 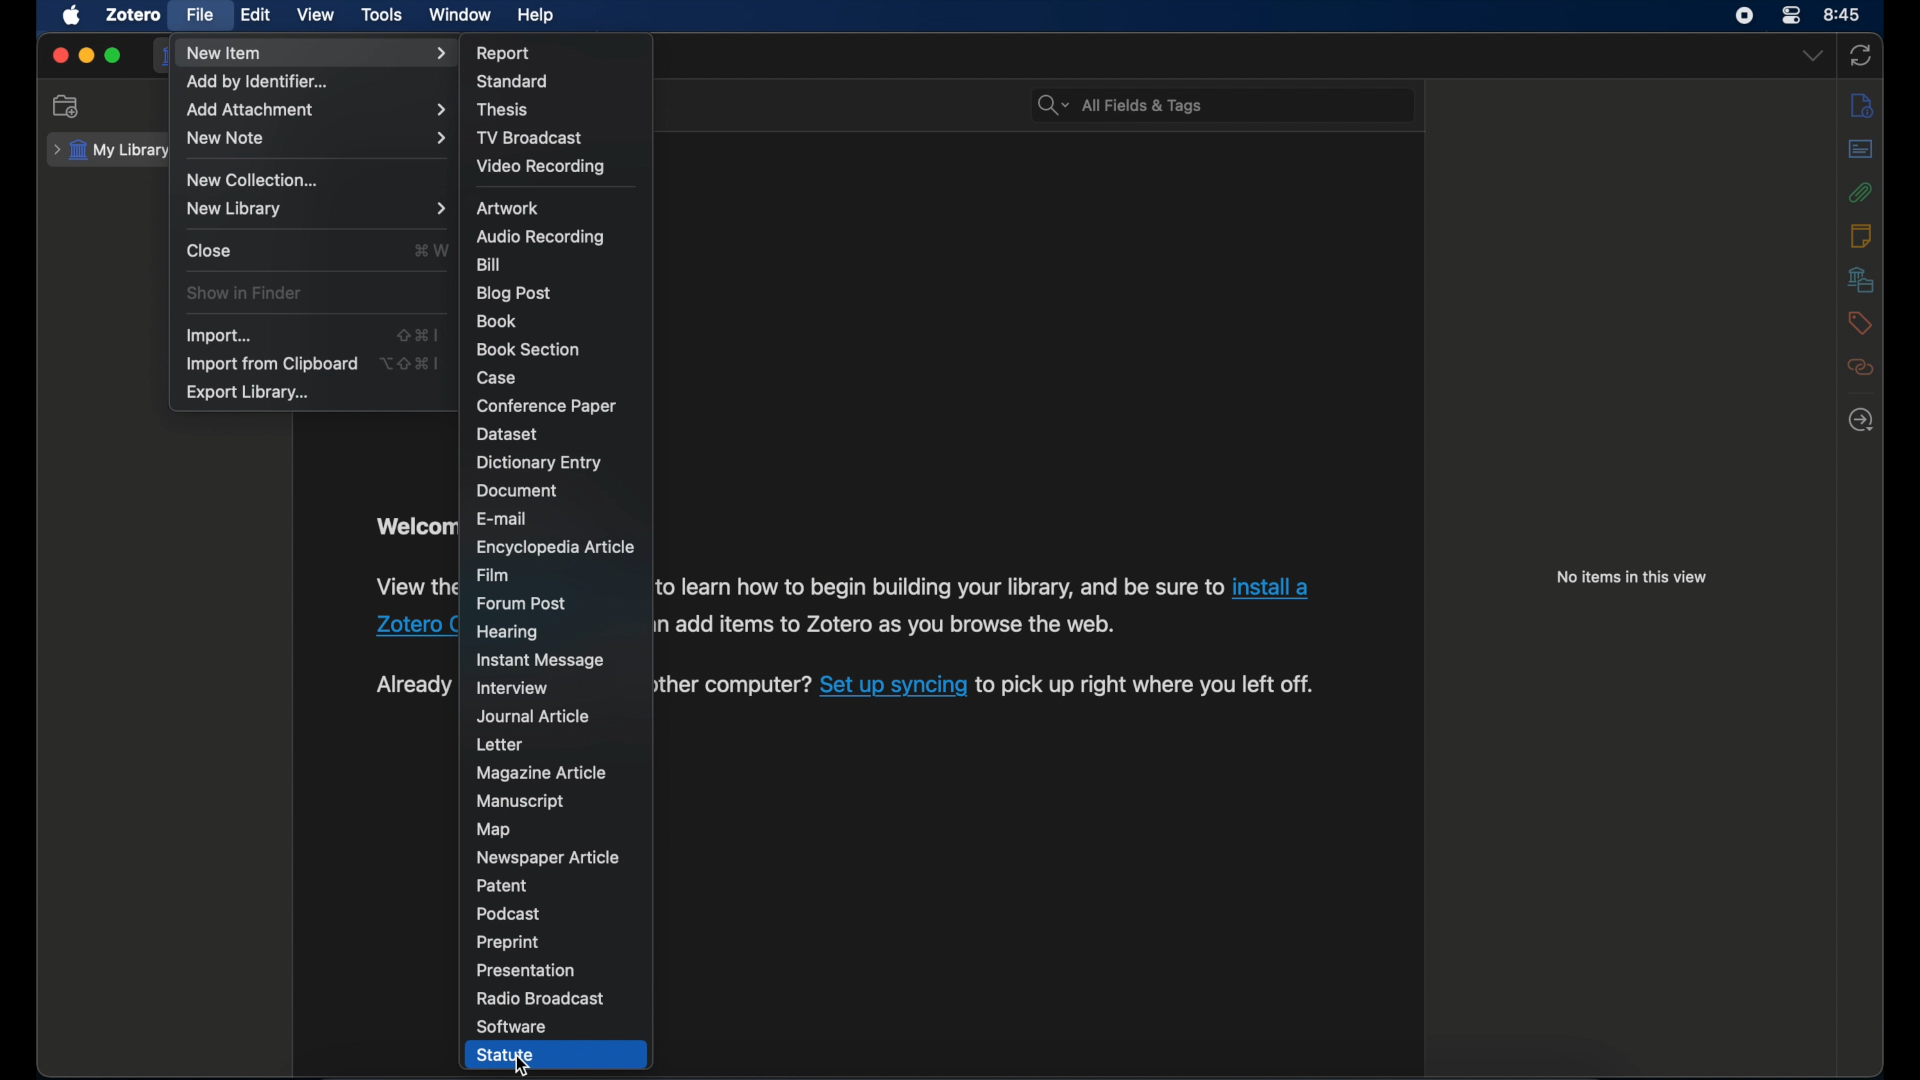 What do you see at coordinates (512, 293) in the screenshot?
I see `blog post` at bounding box center [512, 293].